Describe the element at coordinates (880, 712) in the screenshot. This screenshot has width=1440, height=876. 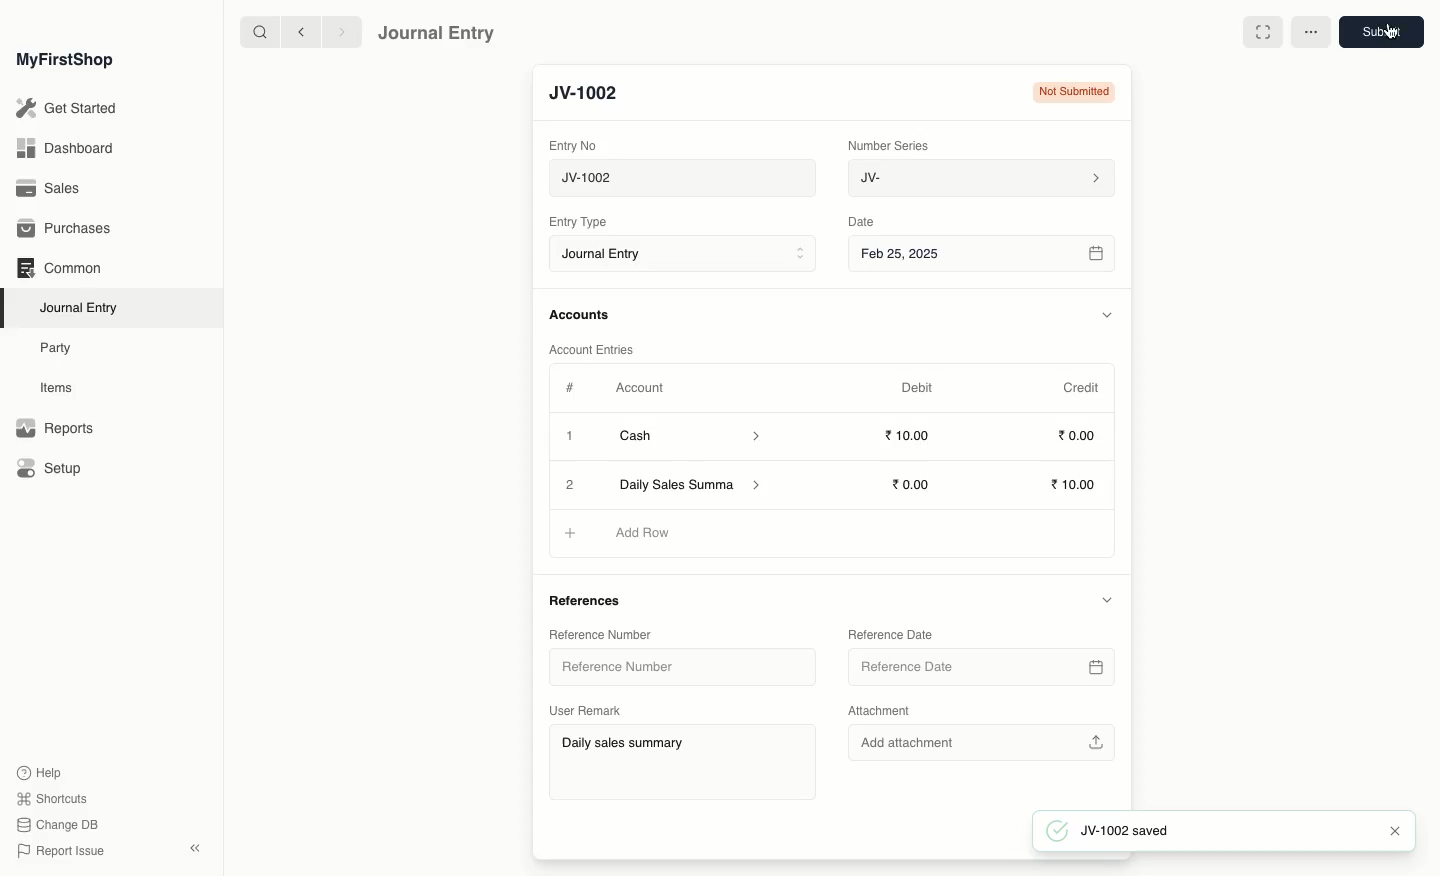
I see `Attachment` at that location.